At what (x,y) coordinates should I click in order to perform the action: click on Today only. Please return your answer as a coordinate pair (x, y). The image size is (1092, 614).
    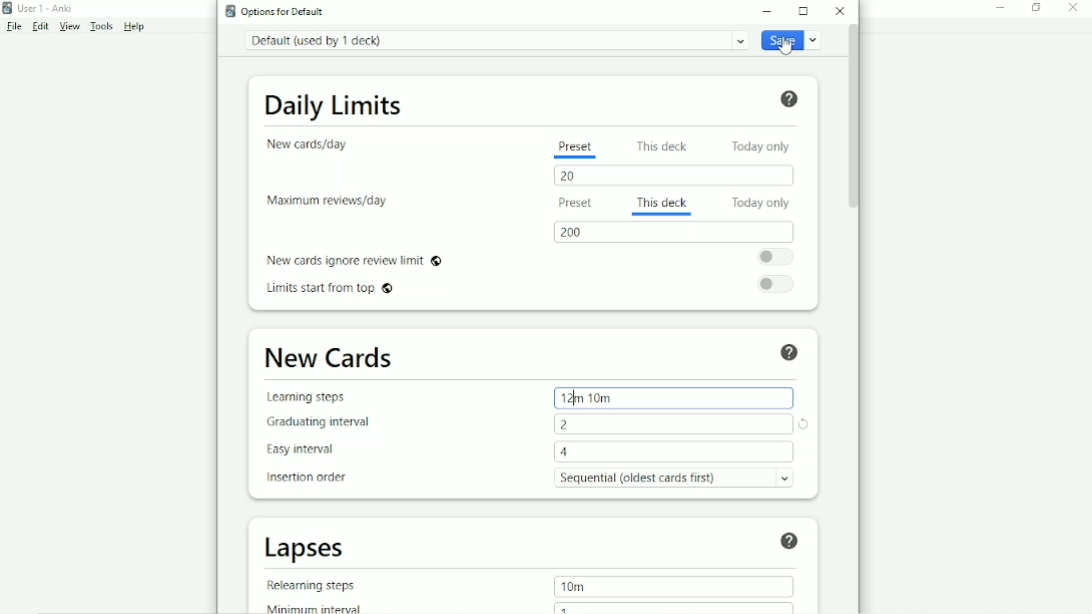
    Looking at the image, I should click on (760, 202).